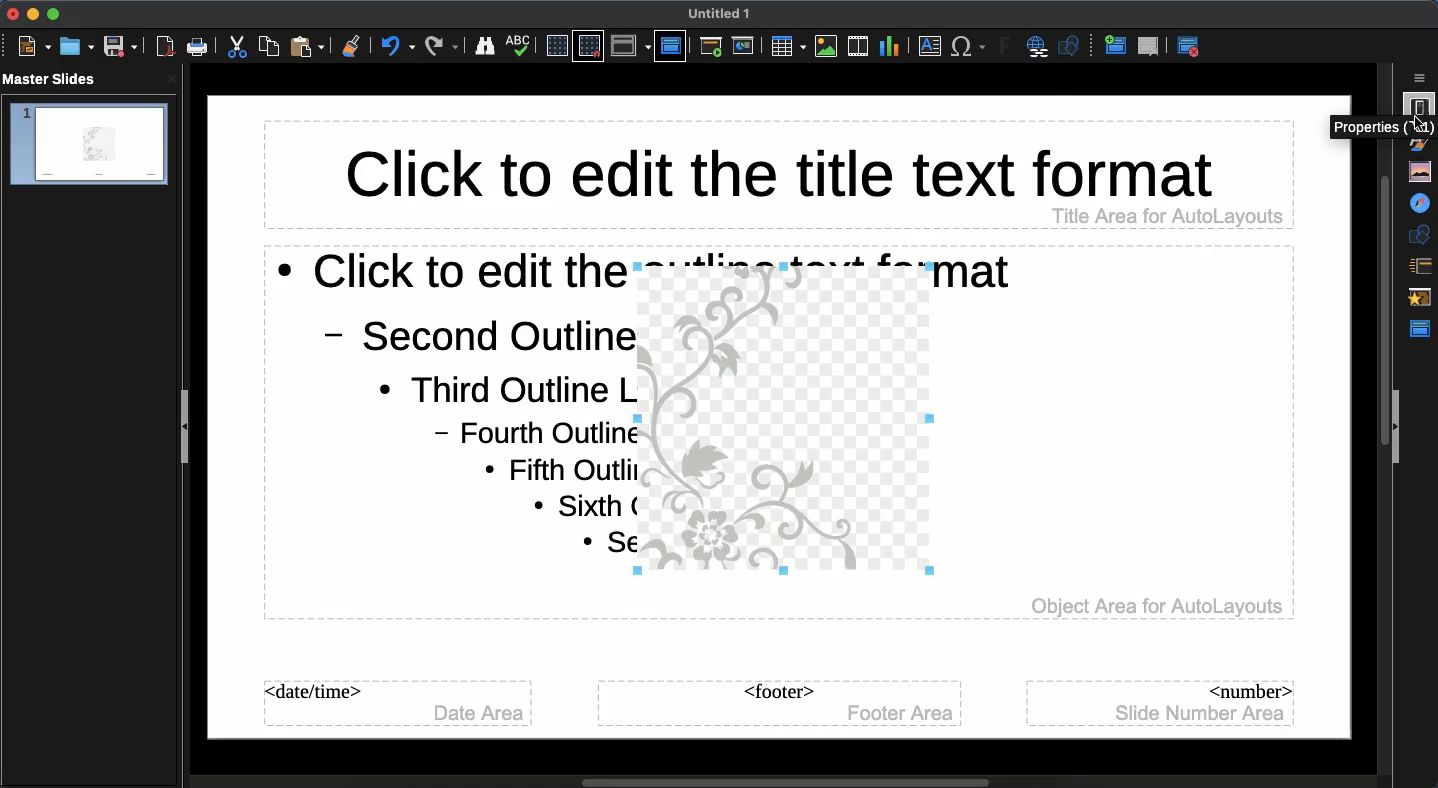 The image size is (1438, 788). Describe the element at coordinates (269, 46) in the screenshot. I see `Copy` at that location.